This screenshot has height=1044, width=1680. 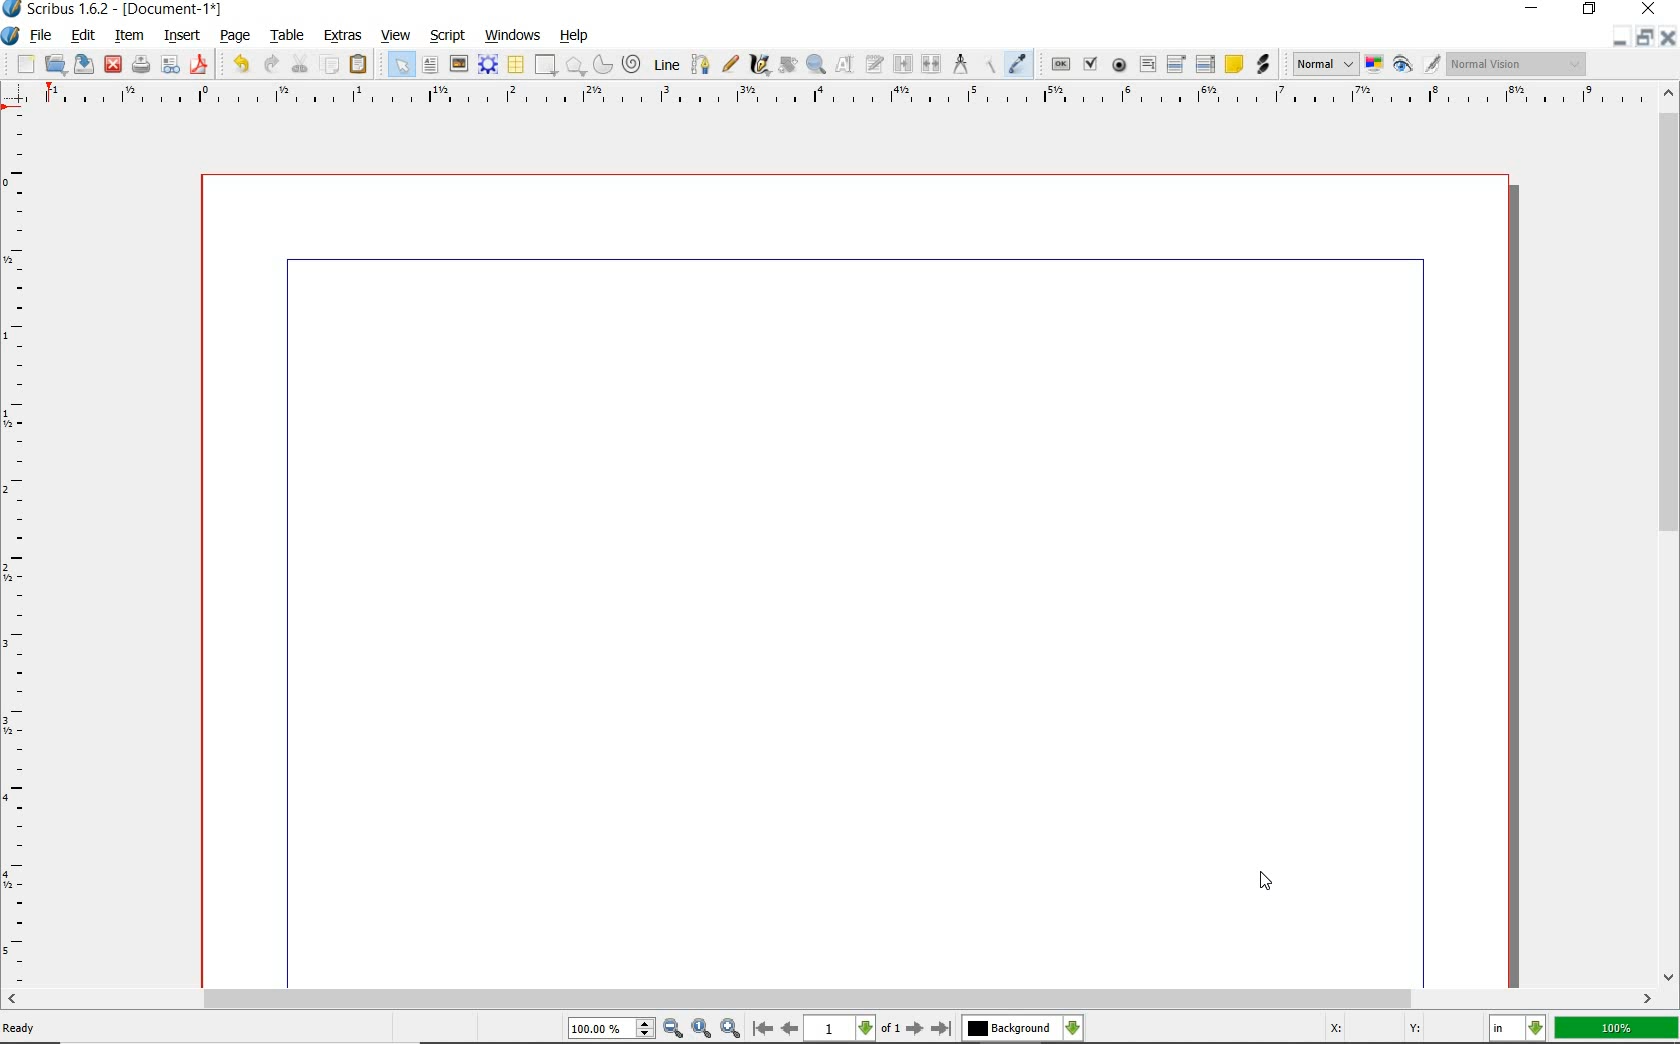 What do you see at coordinates (575, 37) in the screenshot?
I see `help` at bounding box center [575, 37].